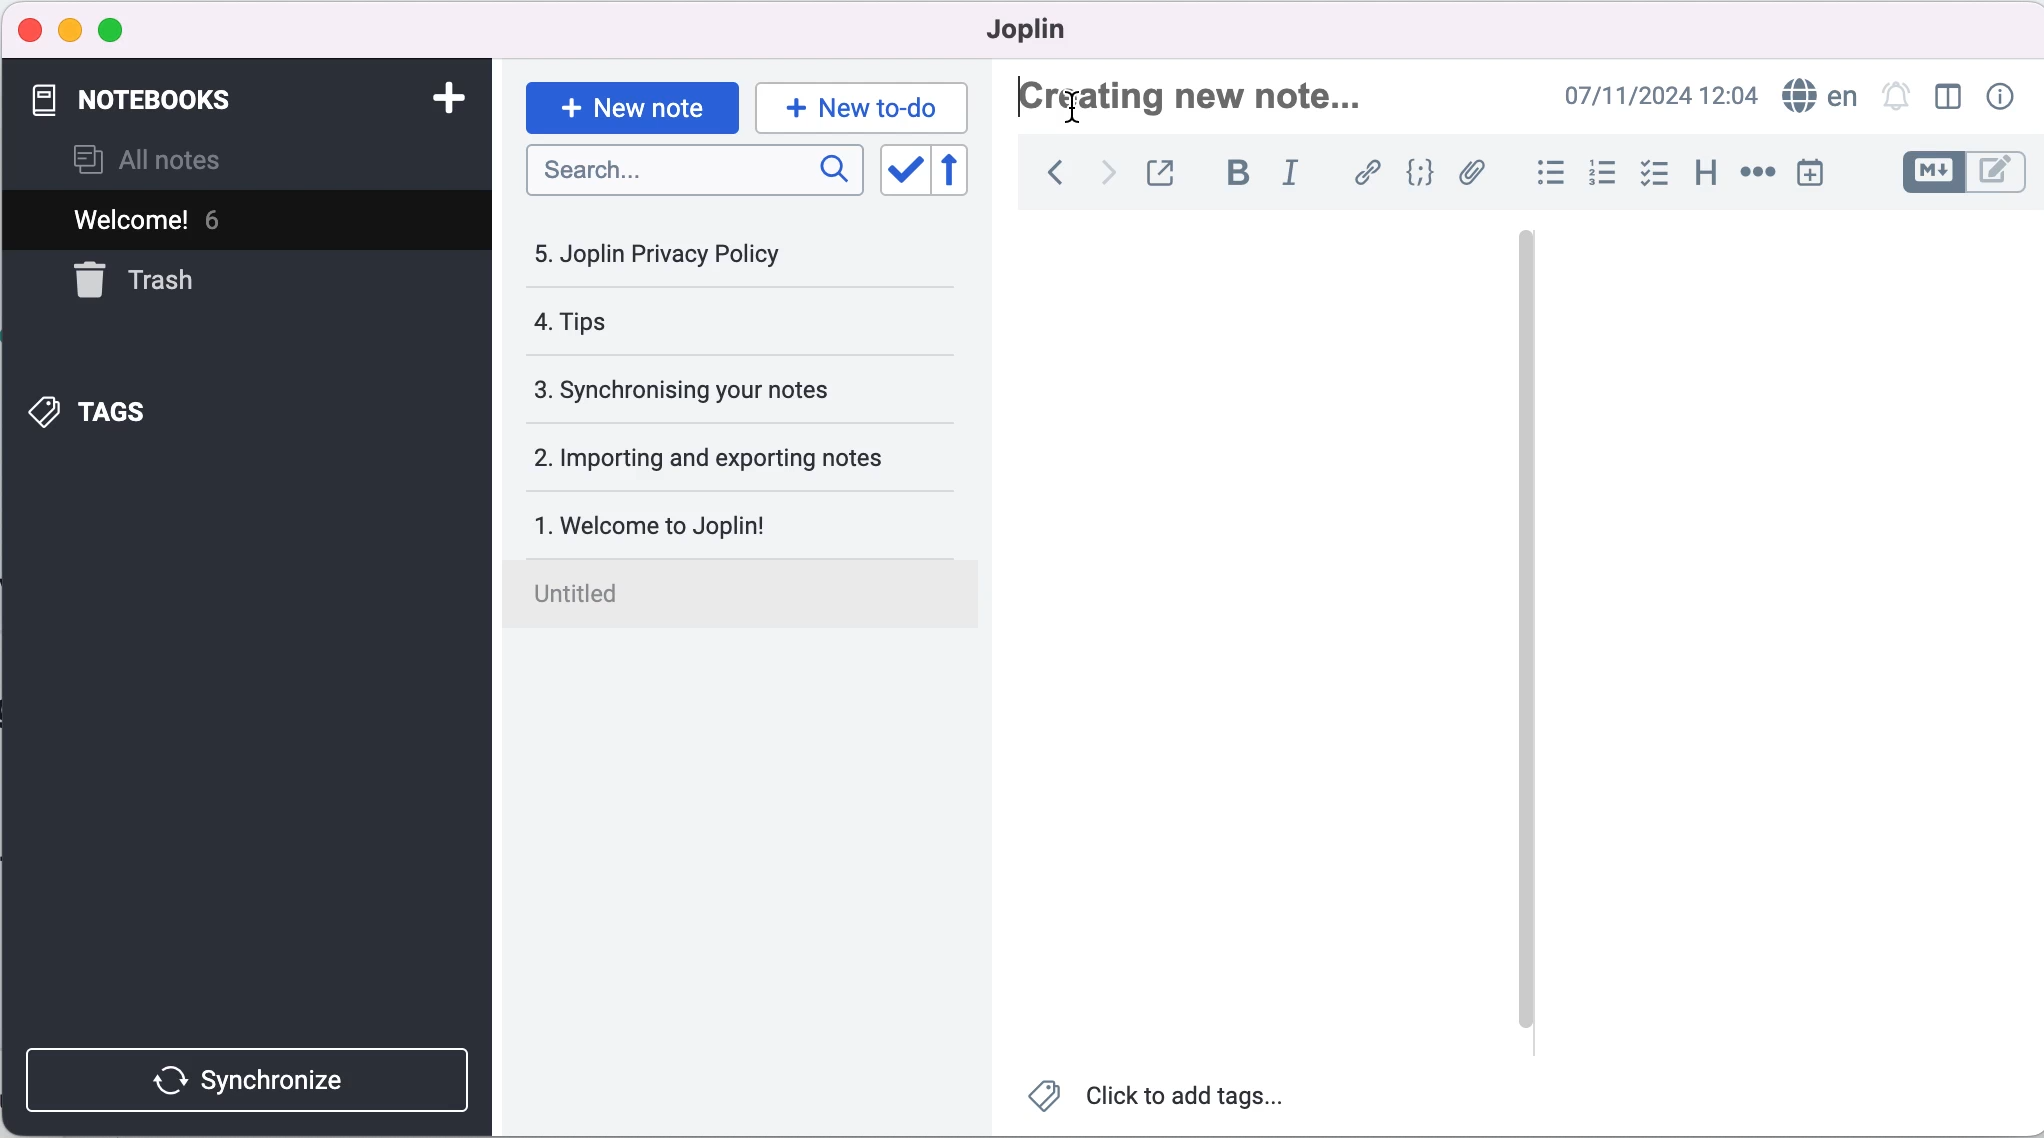 The image size is (2044, 1138). What do you see at coordinates (222, 221) in the screenshot?
I see `welcome! 6` at bounding box center [222, 221].